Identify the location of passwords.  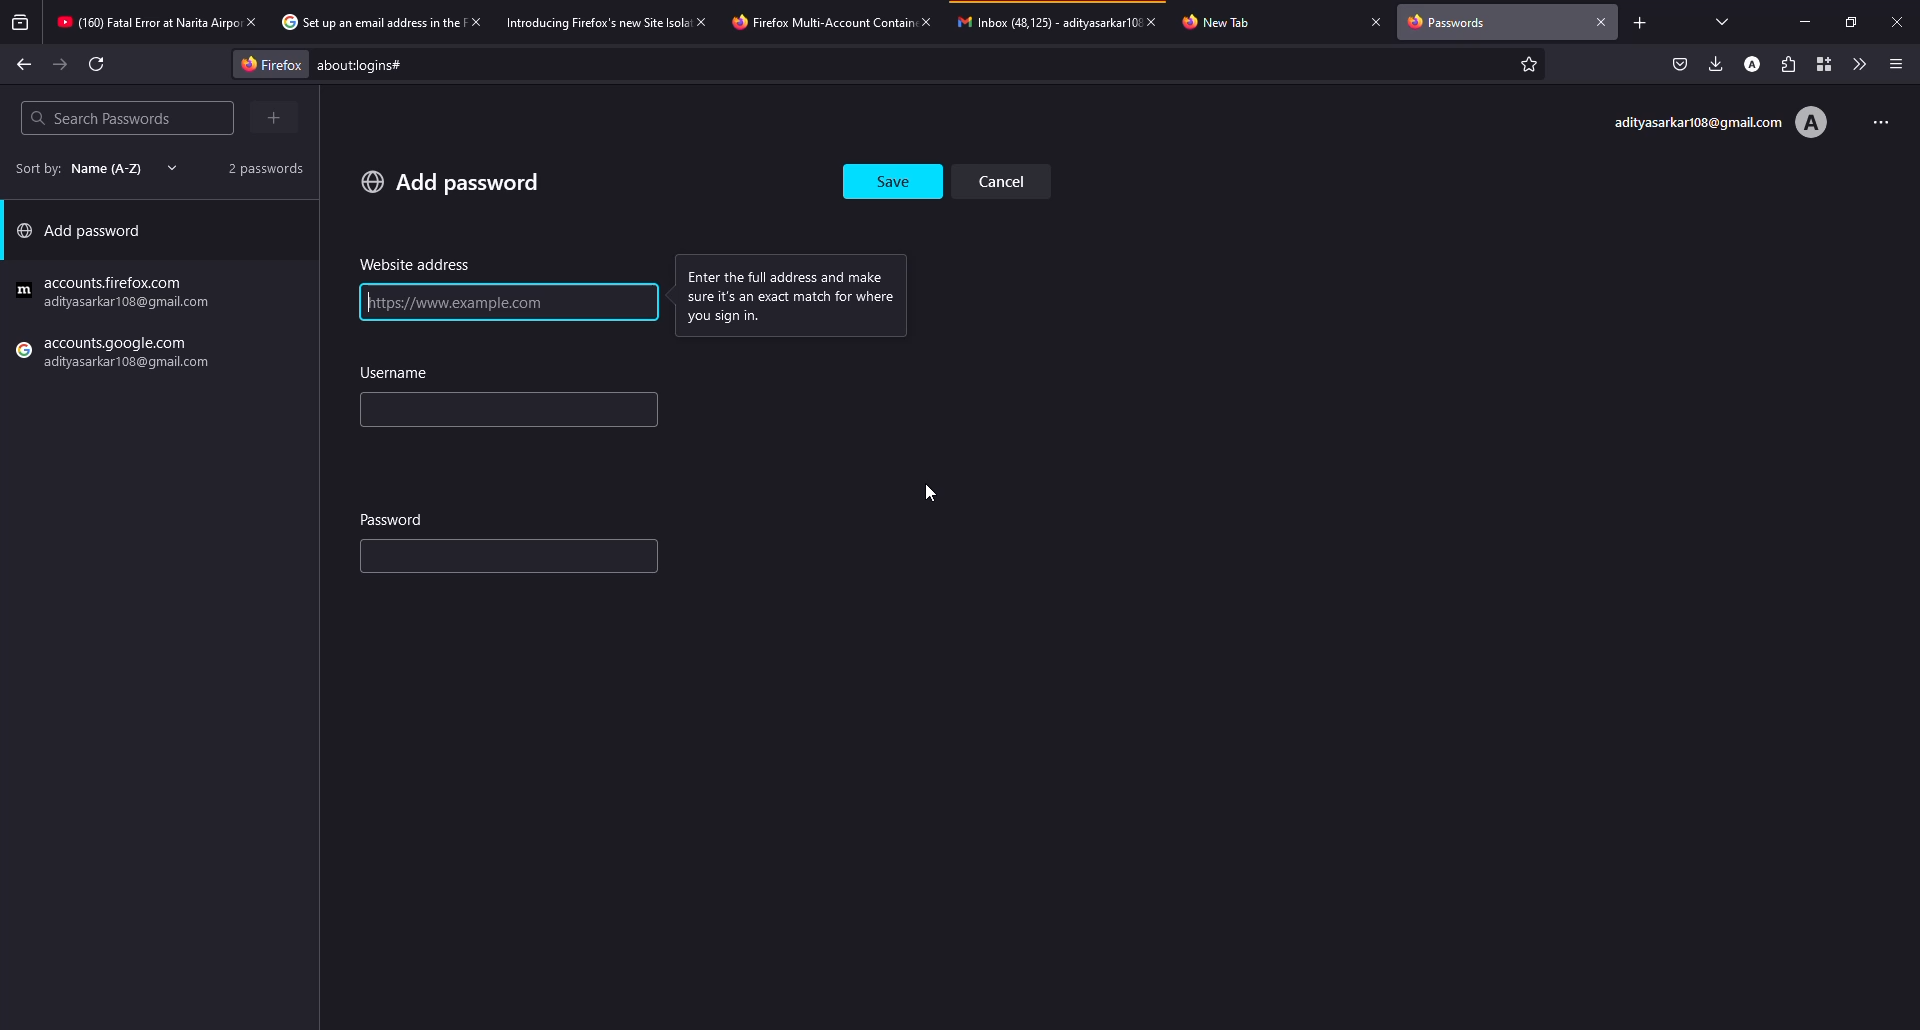
(1452, 24).